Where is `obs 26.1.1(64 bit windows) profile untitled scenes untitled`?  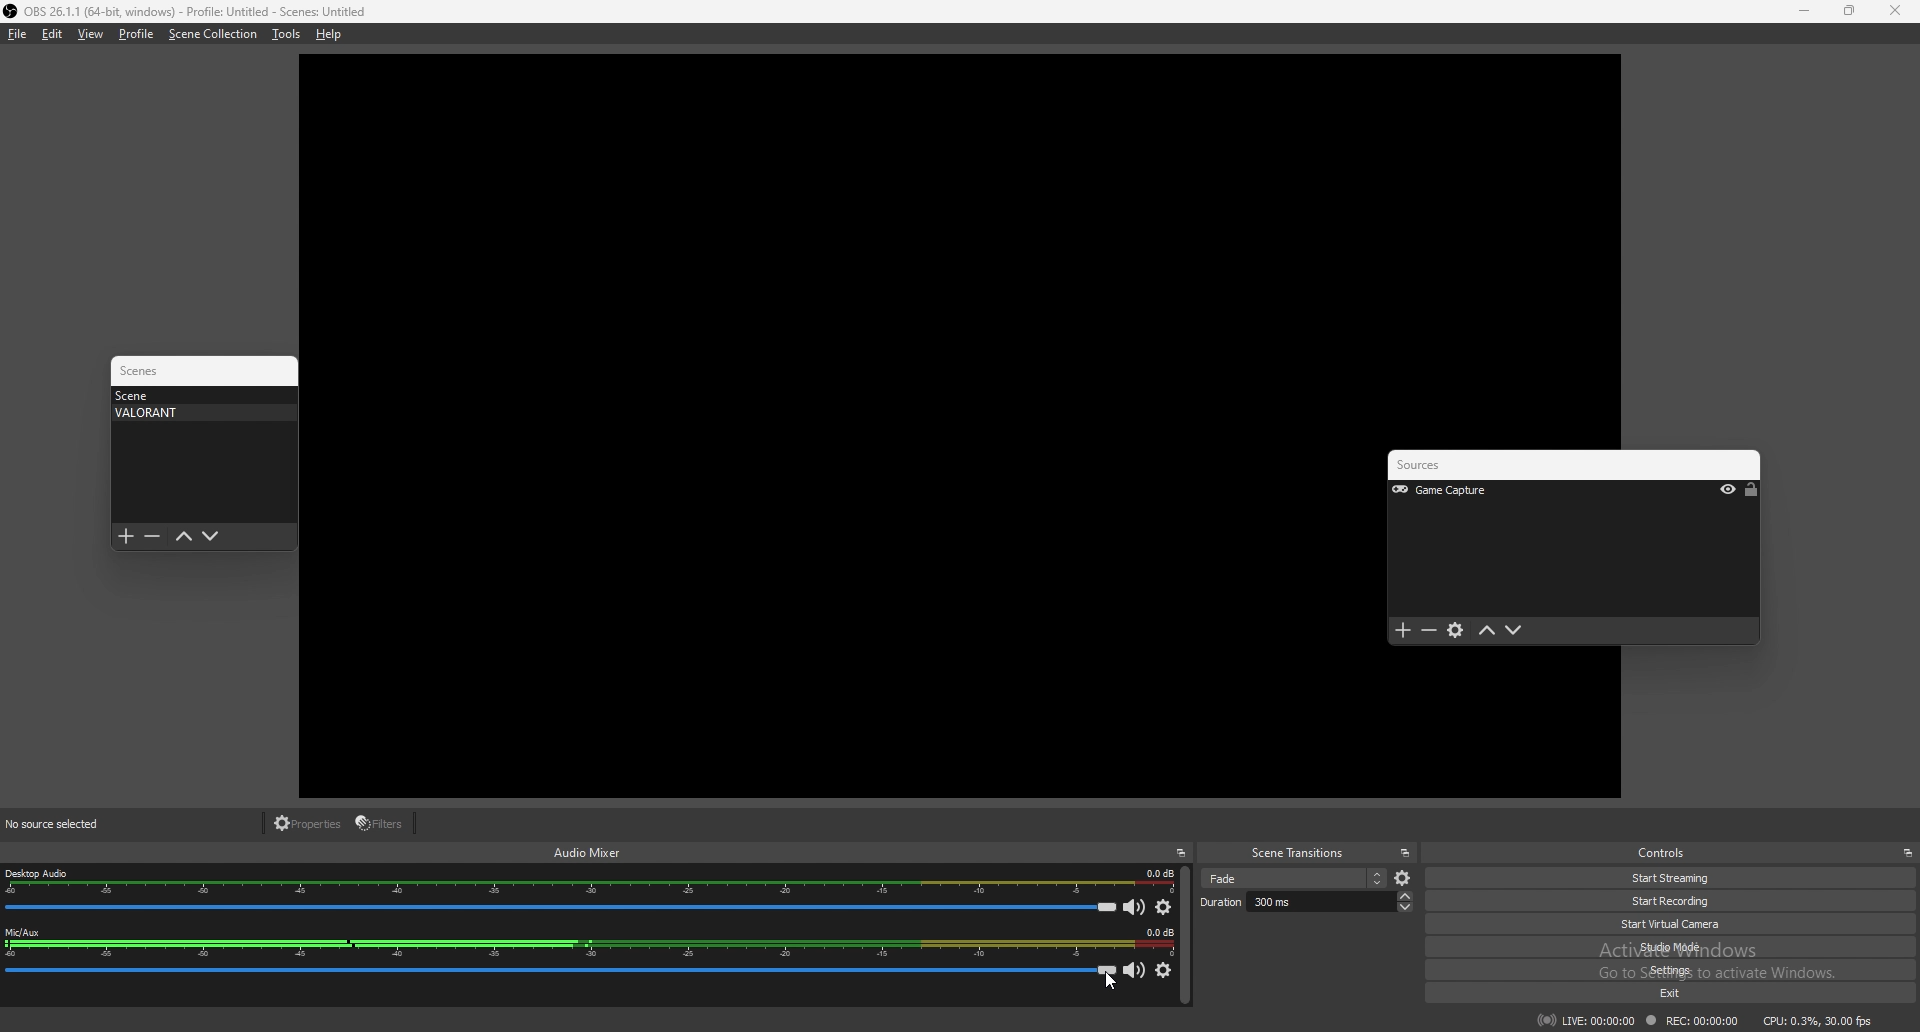
obs 26.1.1(64 bit windows) profile untitled scenes untitled is located at coordinates (185, 11).